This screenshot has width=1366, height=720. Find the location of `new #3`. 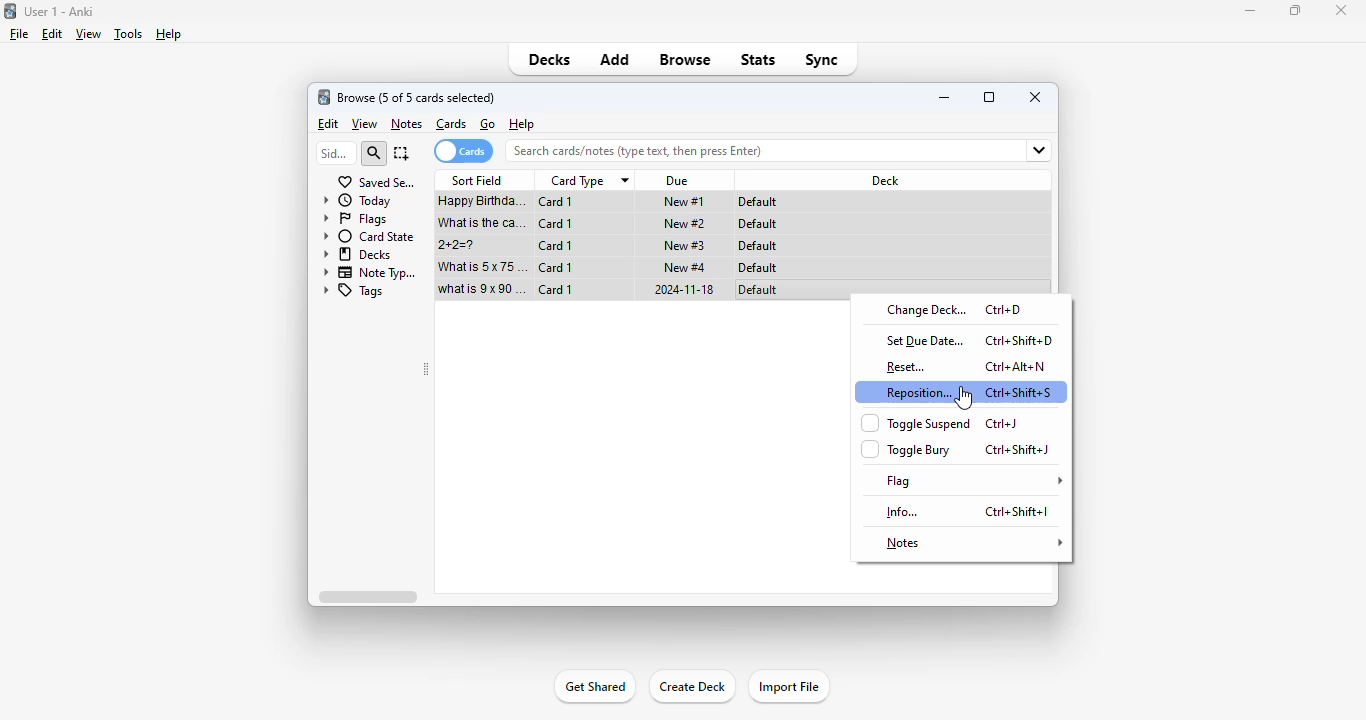

new #3 is located at coordinates (684, 245).